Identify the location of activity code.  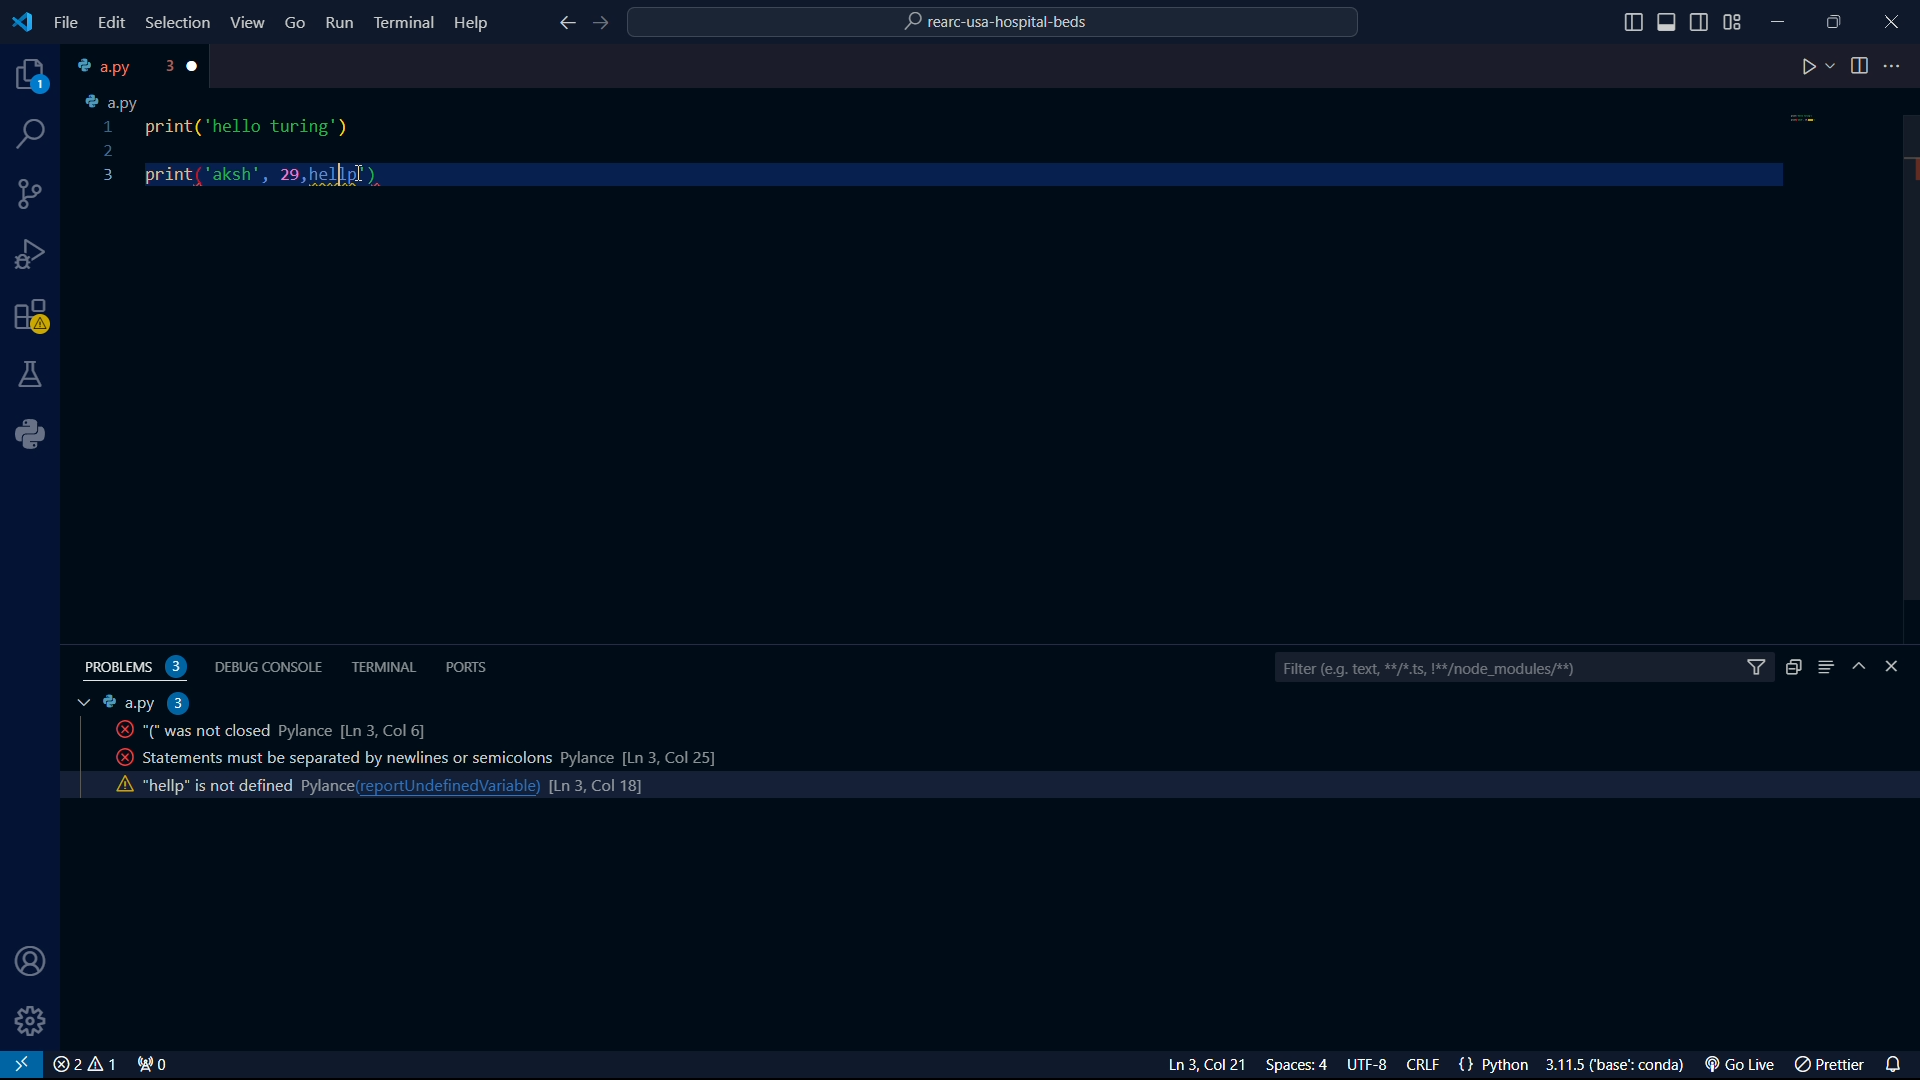
(219, 783).